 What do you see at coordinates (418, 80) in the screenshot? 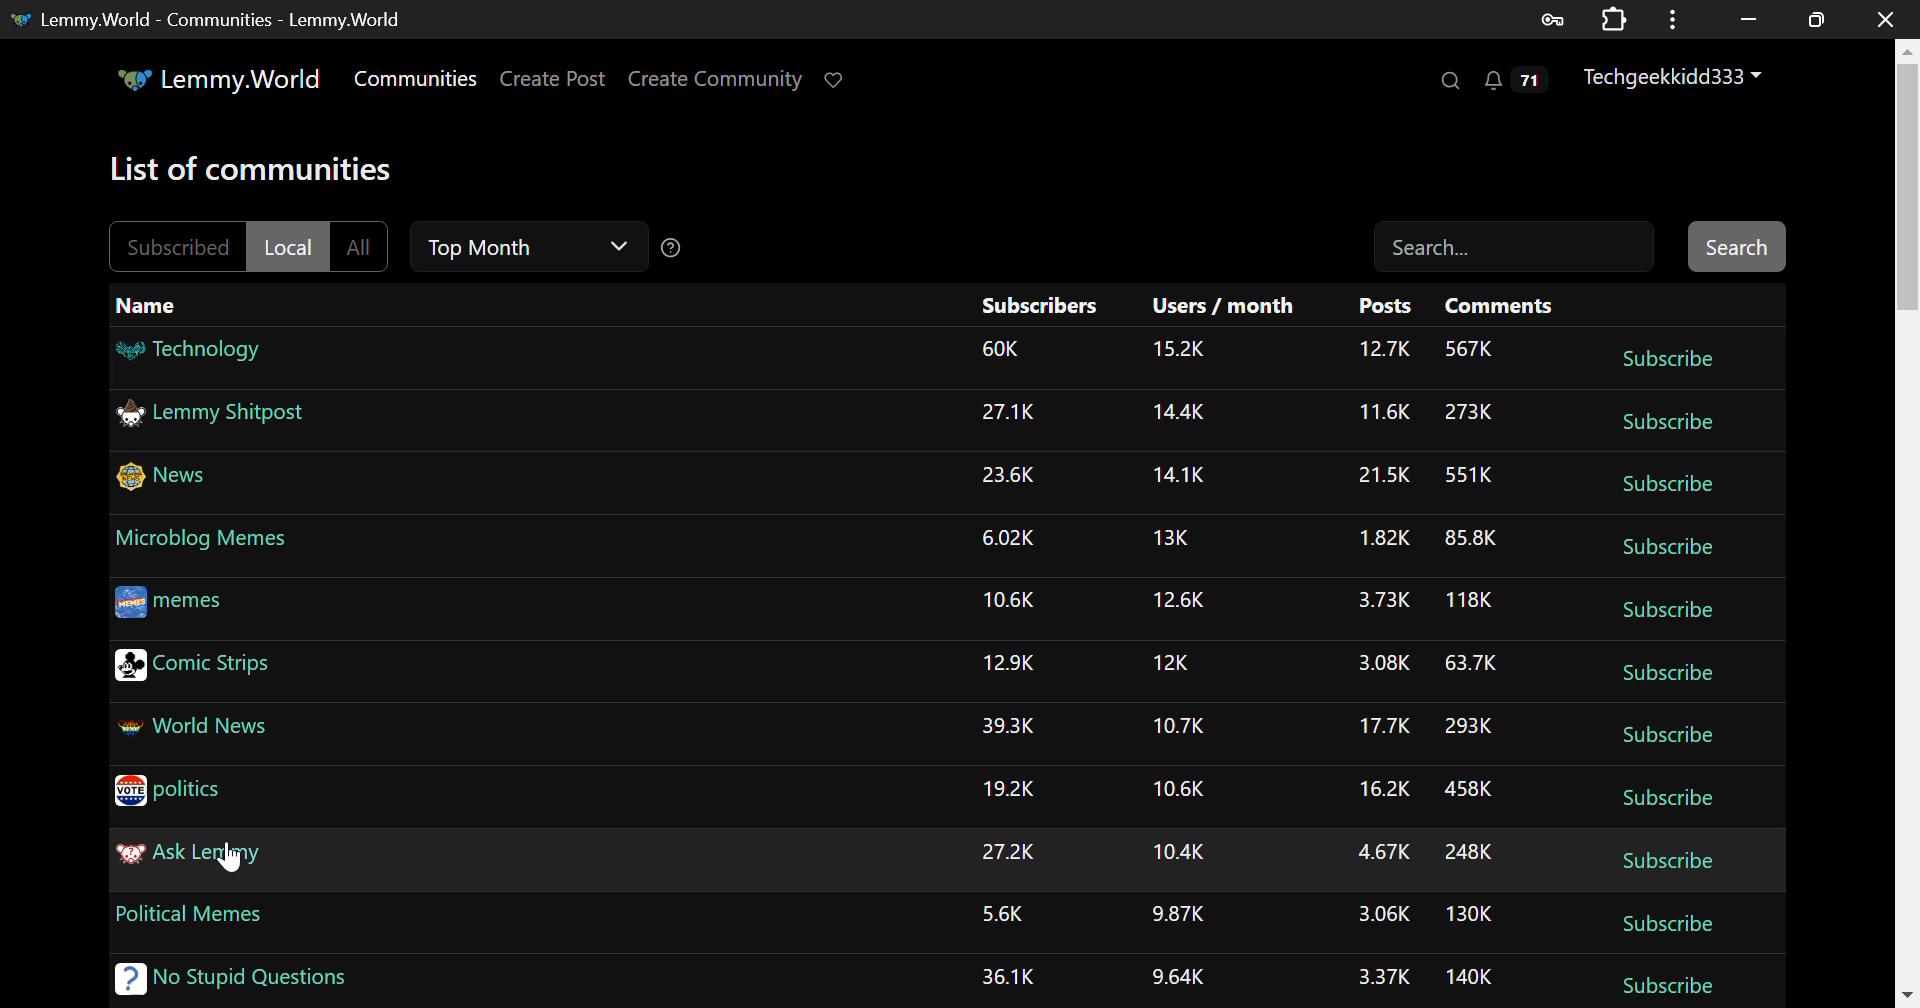
I see `Communities Page` at bounding box center [418, 80].